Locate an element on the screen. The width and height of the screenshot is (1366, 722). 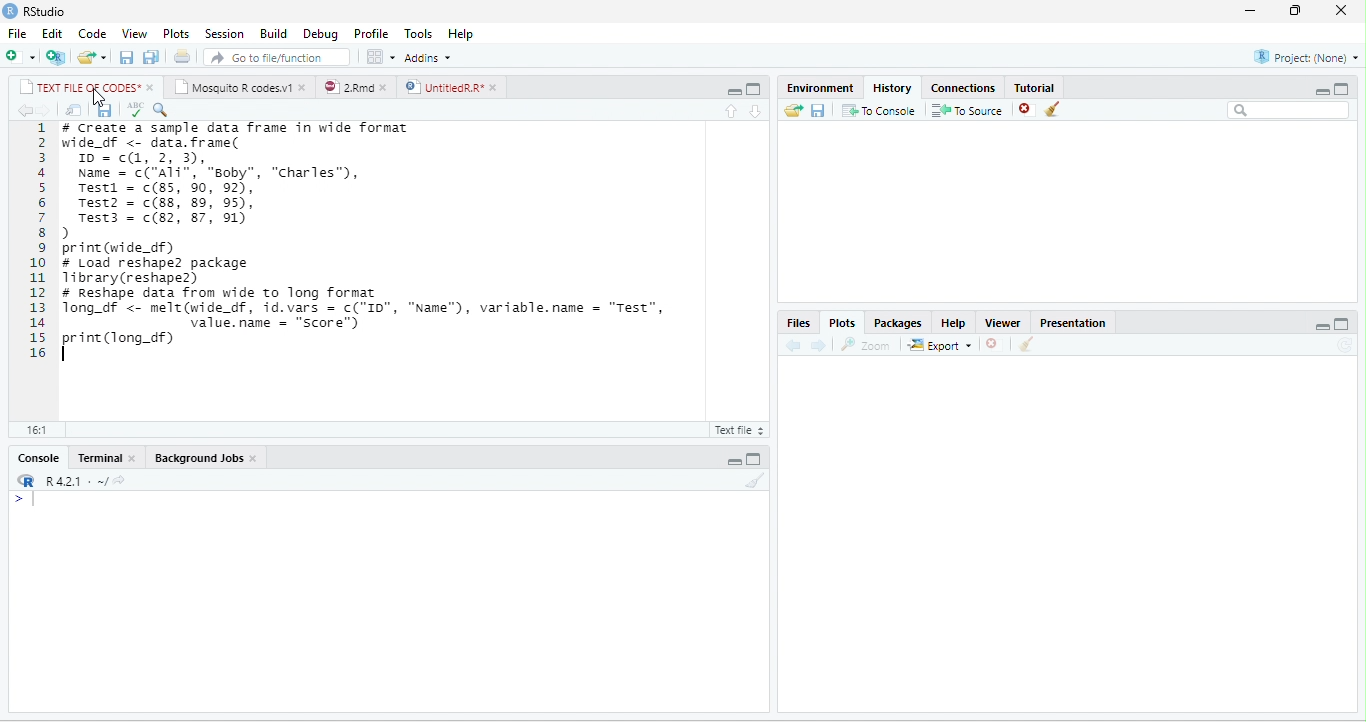
close is located at coordinates (304, 86).